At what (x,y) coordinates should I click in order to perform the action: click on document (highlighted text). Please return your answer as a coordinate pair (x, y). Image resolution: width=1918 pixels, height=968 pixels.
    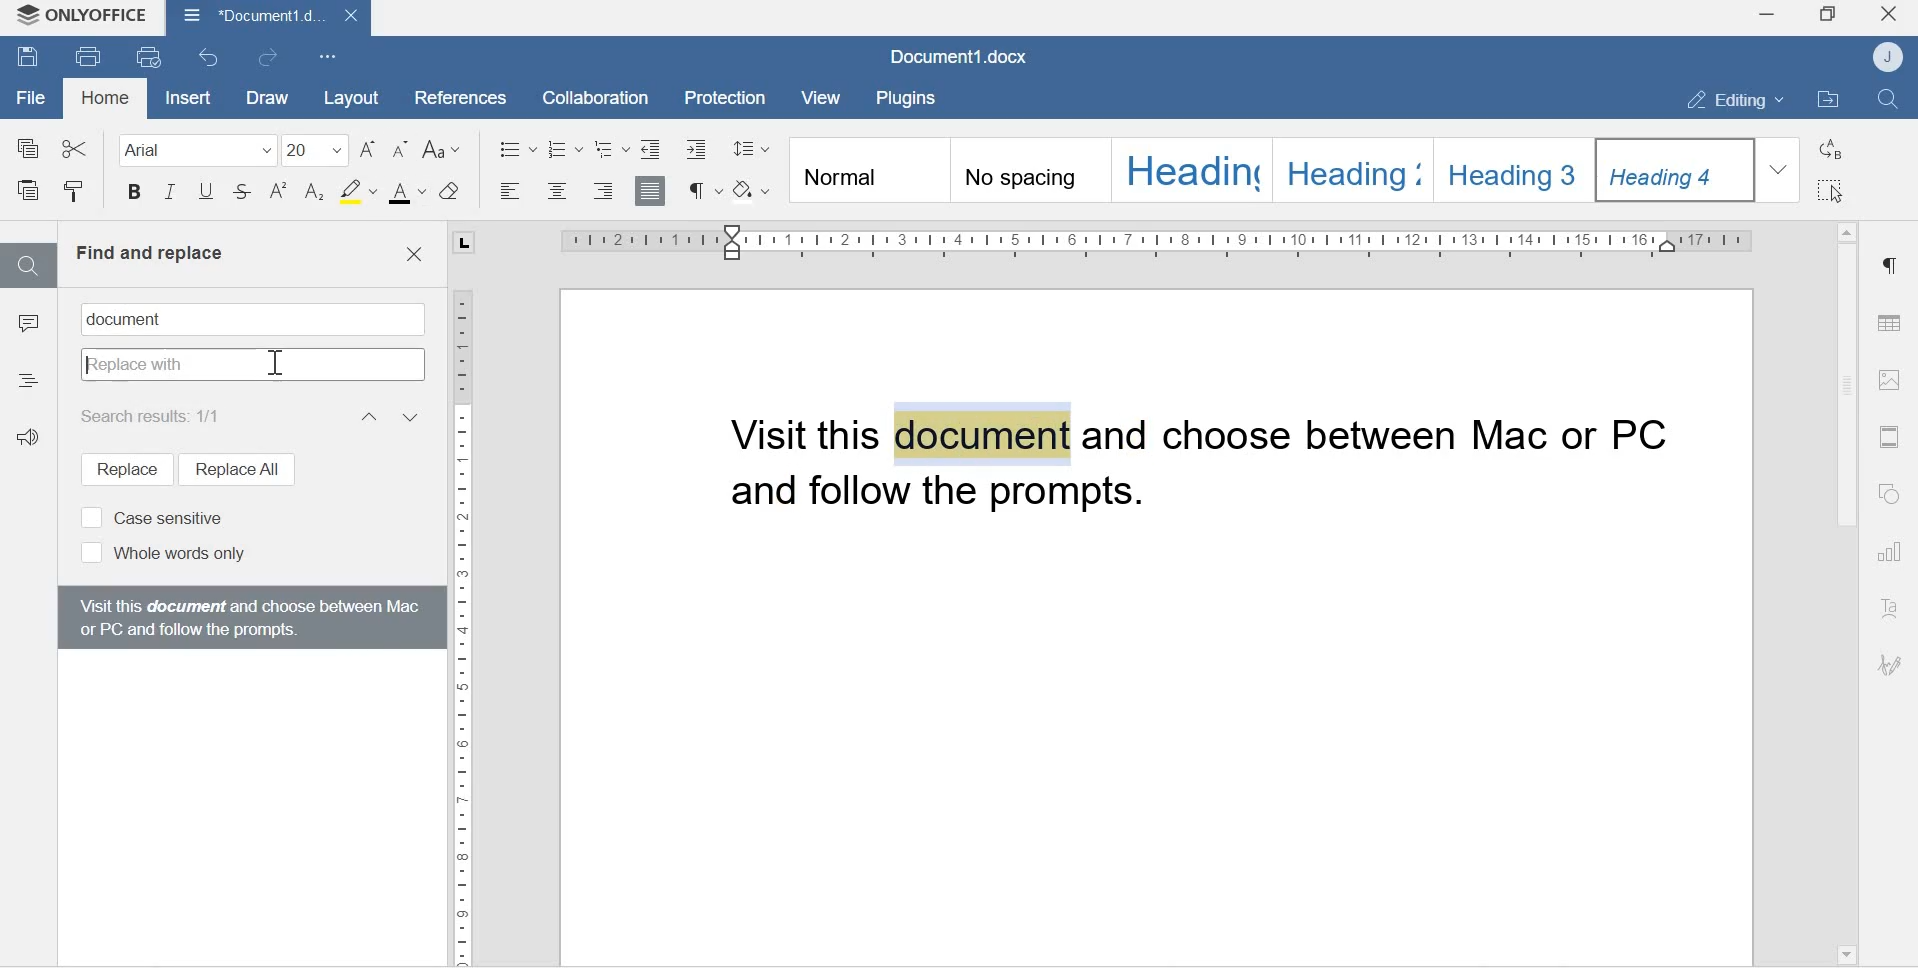
    Looking at the image, I should click on (982, 433).